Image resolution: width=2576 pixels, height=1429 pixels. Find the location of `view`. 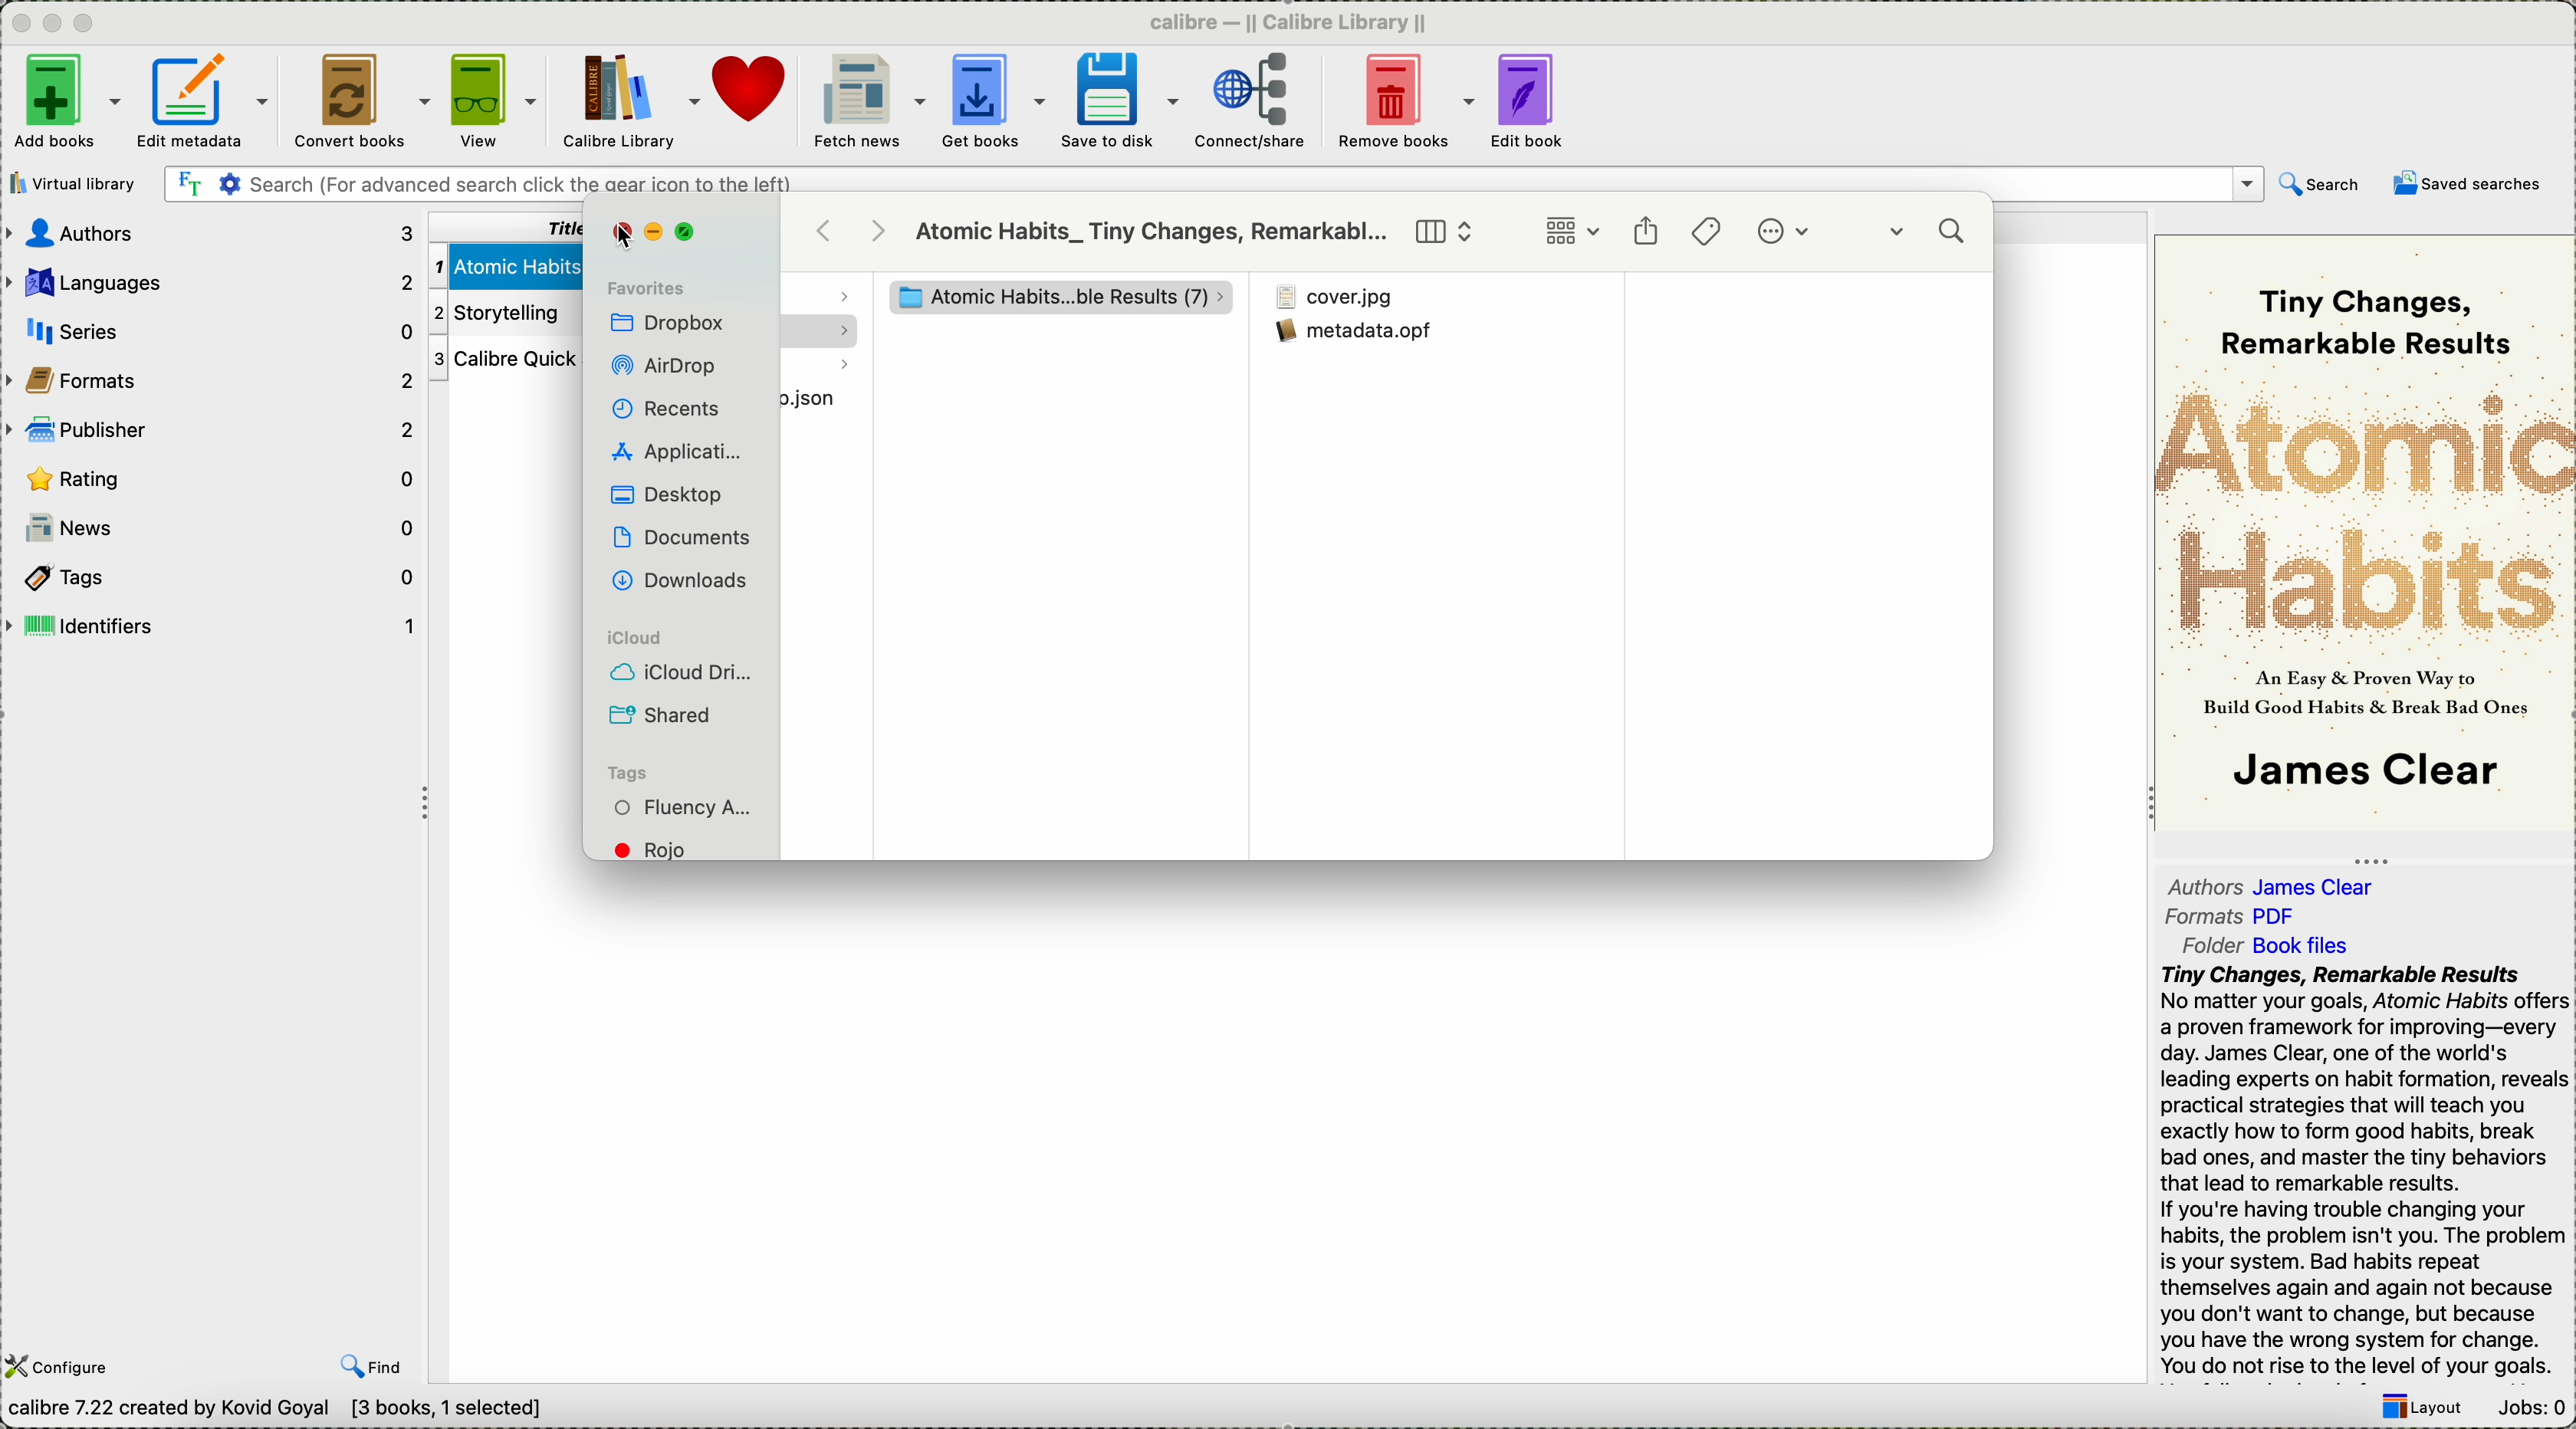

view is located at coordinates (494, 102).